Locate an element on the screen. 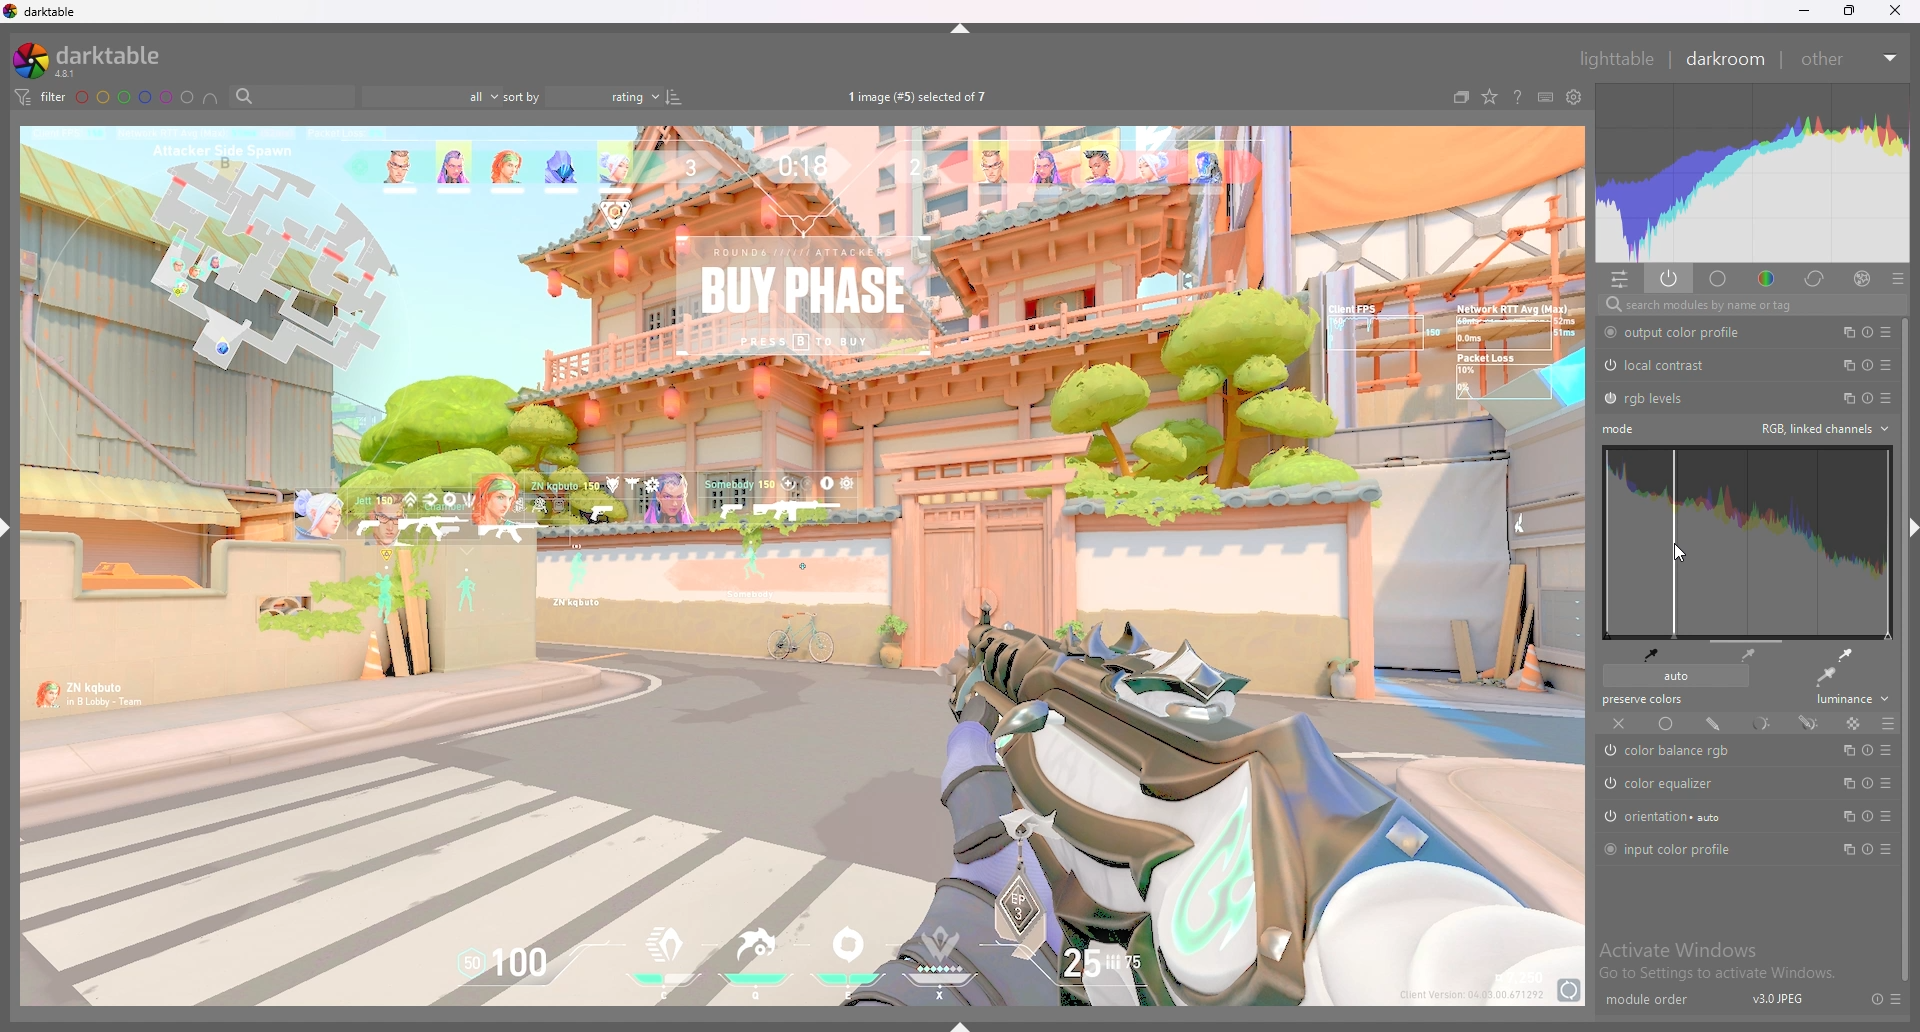  more is located at coordinates (1883, 850).